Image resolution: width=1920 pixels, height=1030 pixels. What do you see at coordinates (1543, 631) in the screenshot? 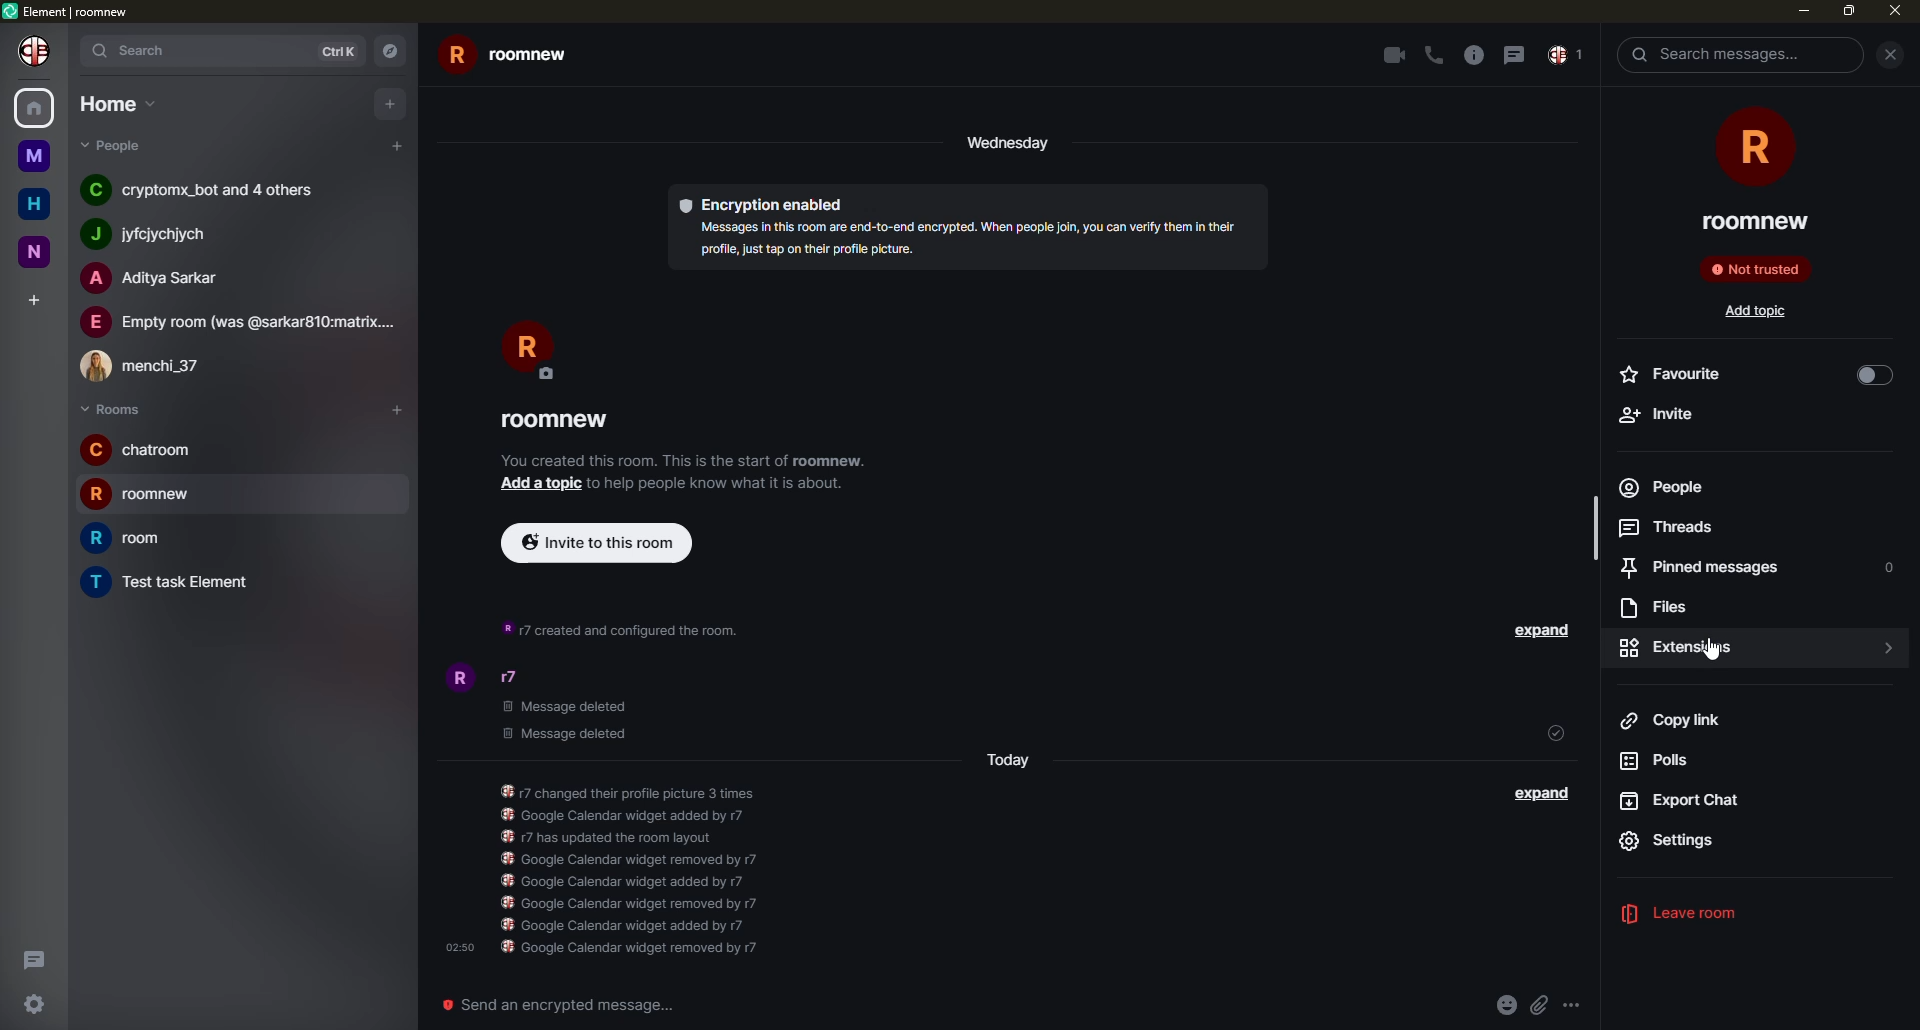
I see `expand` at bounding box center [1543, 631].